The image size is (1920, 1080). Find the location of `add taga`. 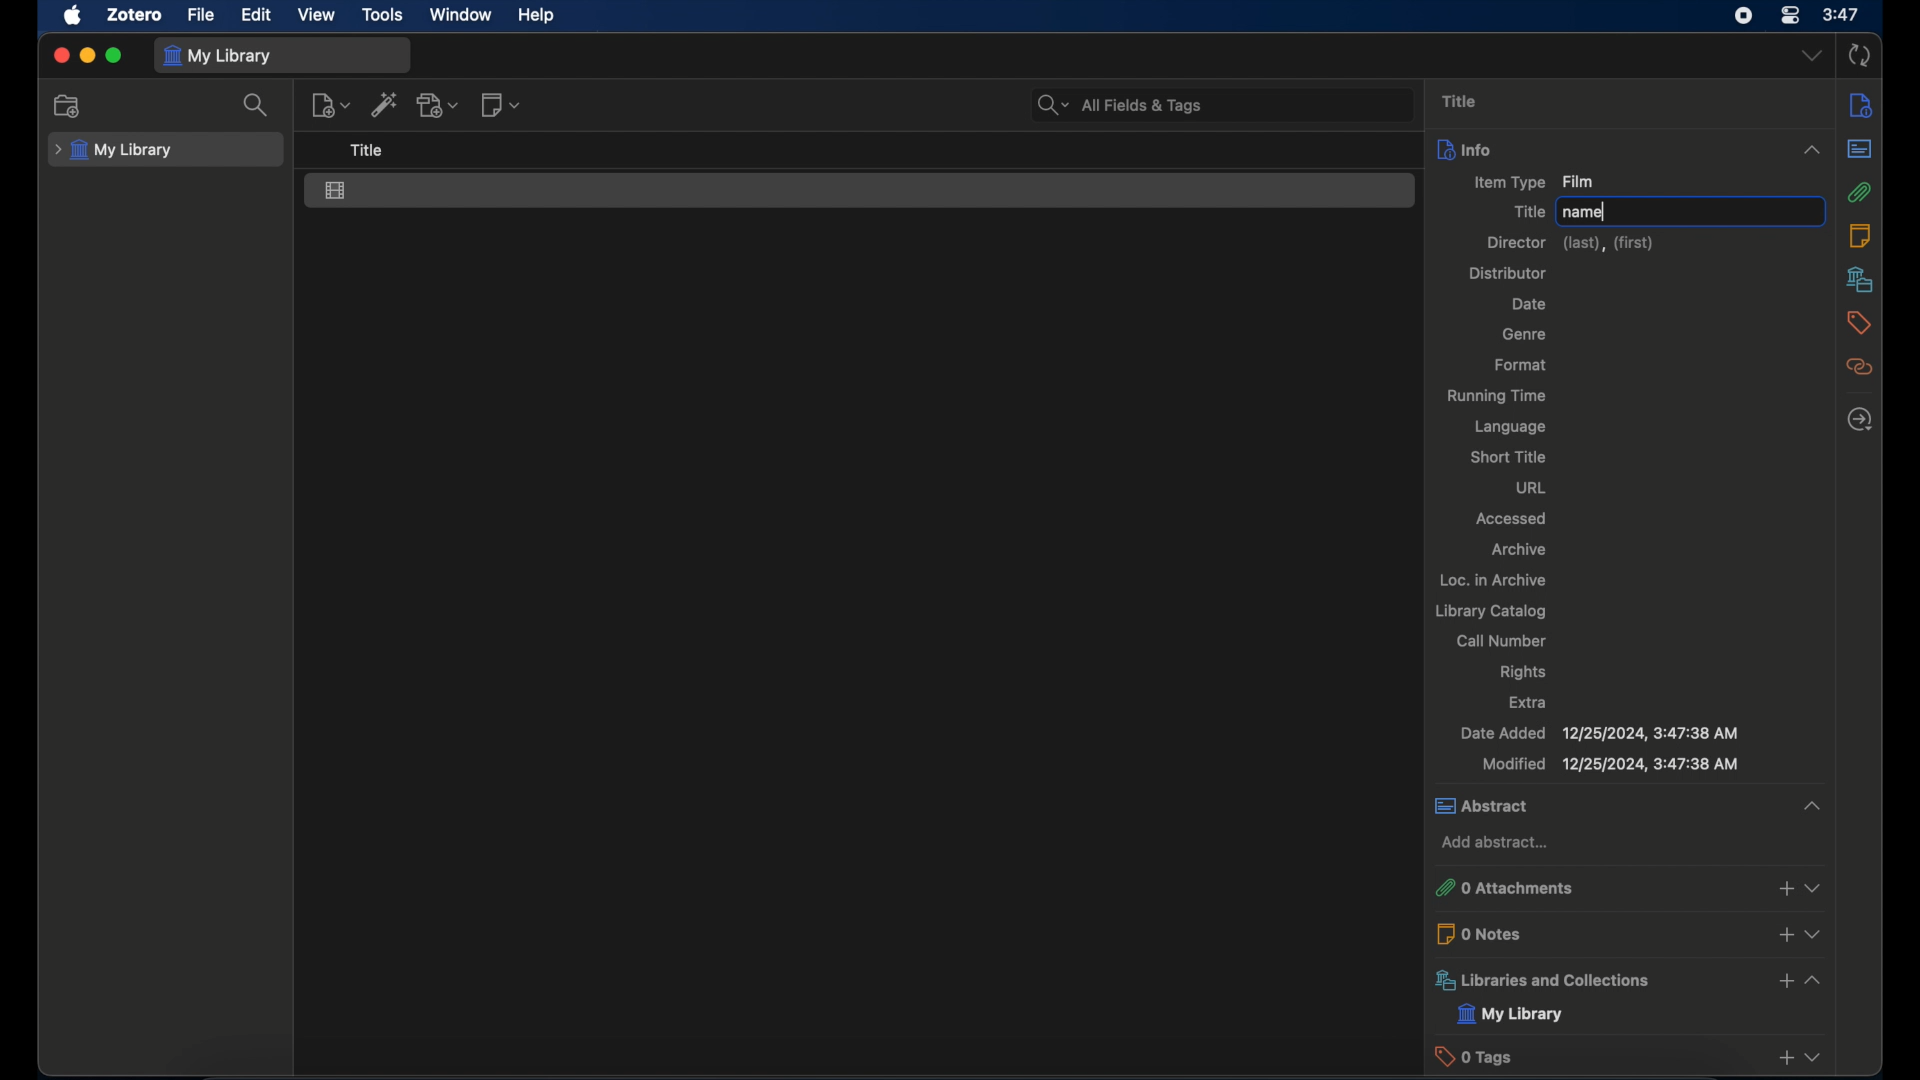

add taga is located at coordinates (1782, 1056).